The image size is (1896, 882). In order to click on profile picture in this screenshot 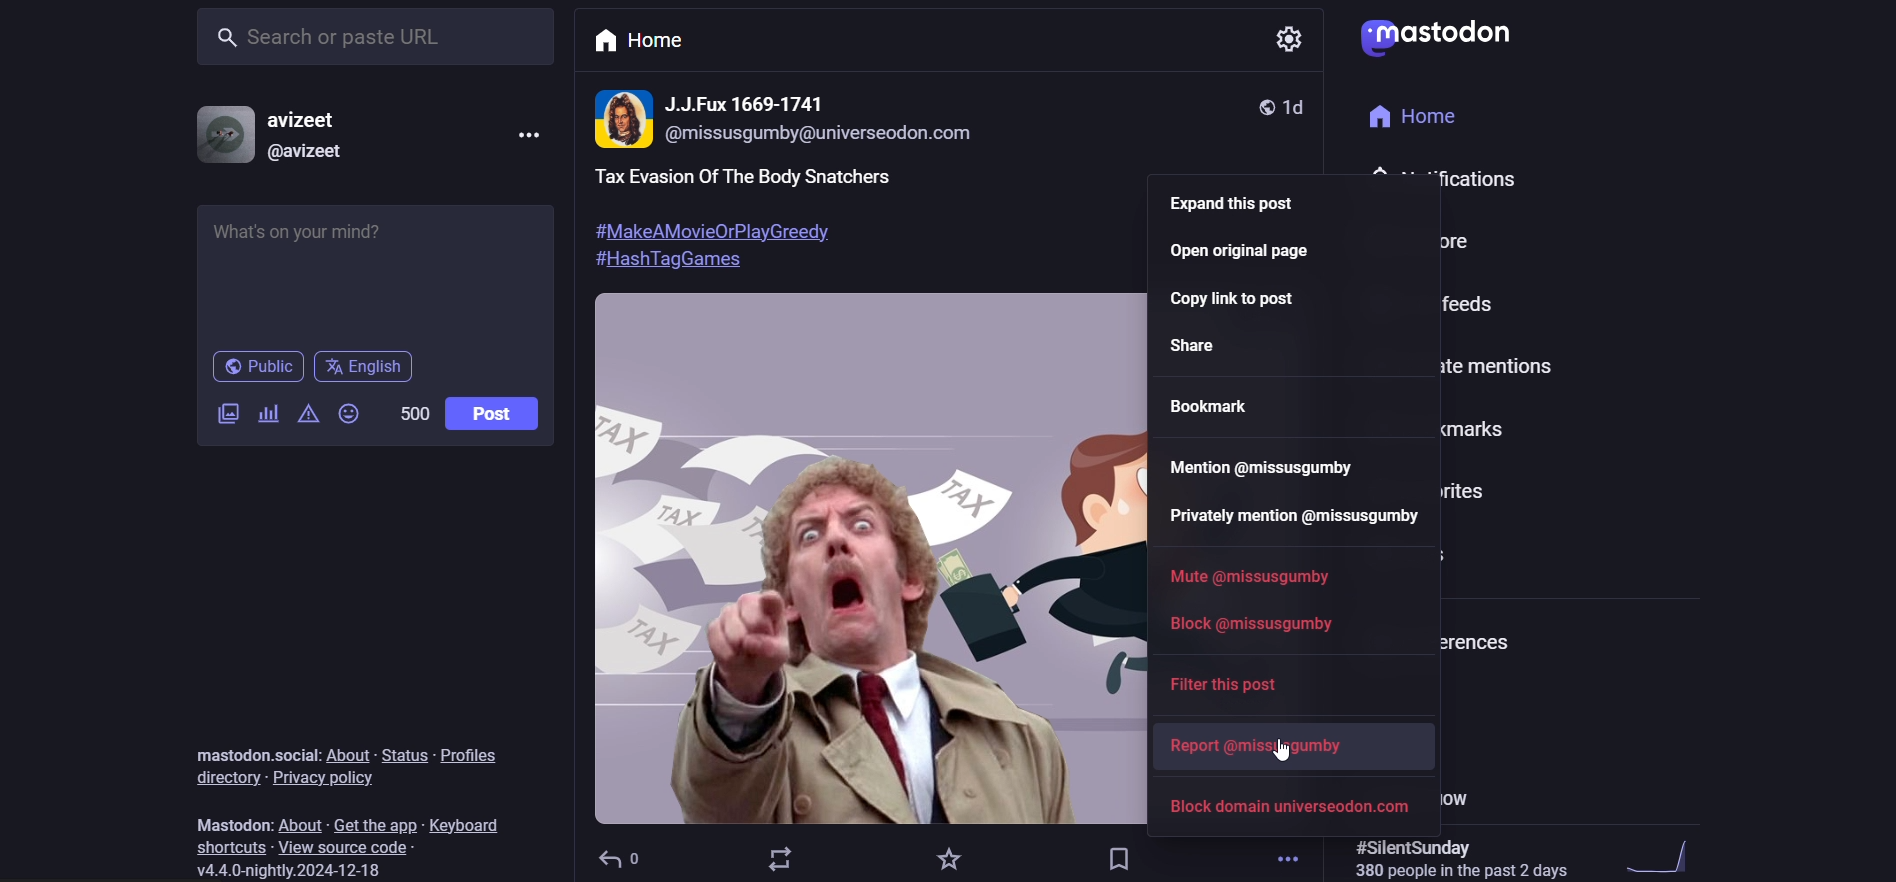, I will do `click(223, 135)`.